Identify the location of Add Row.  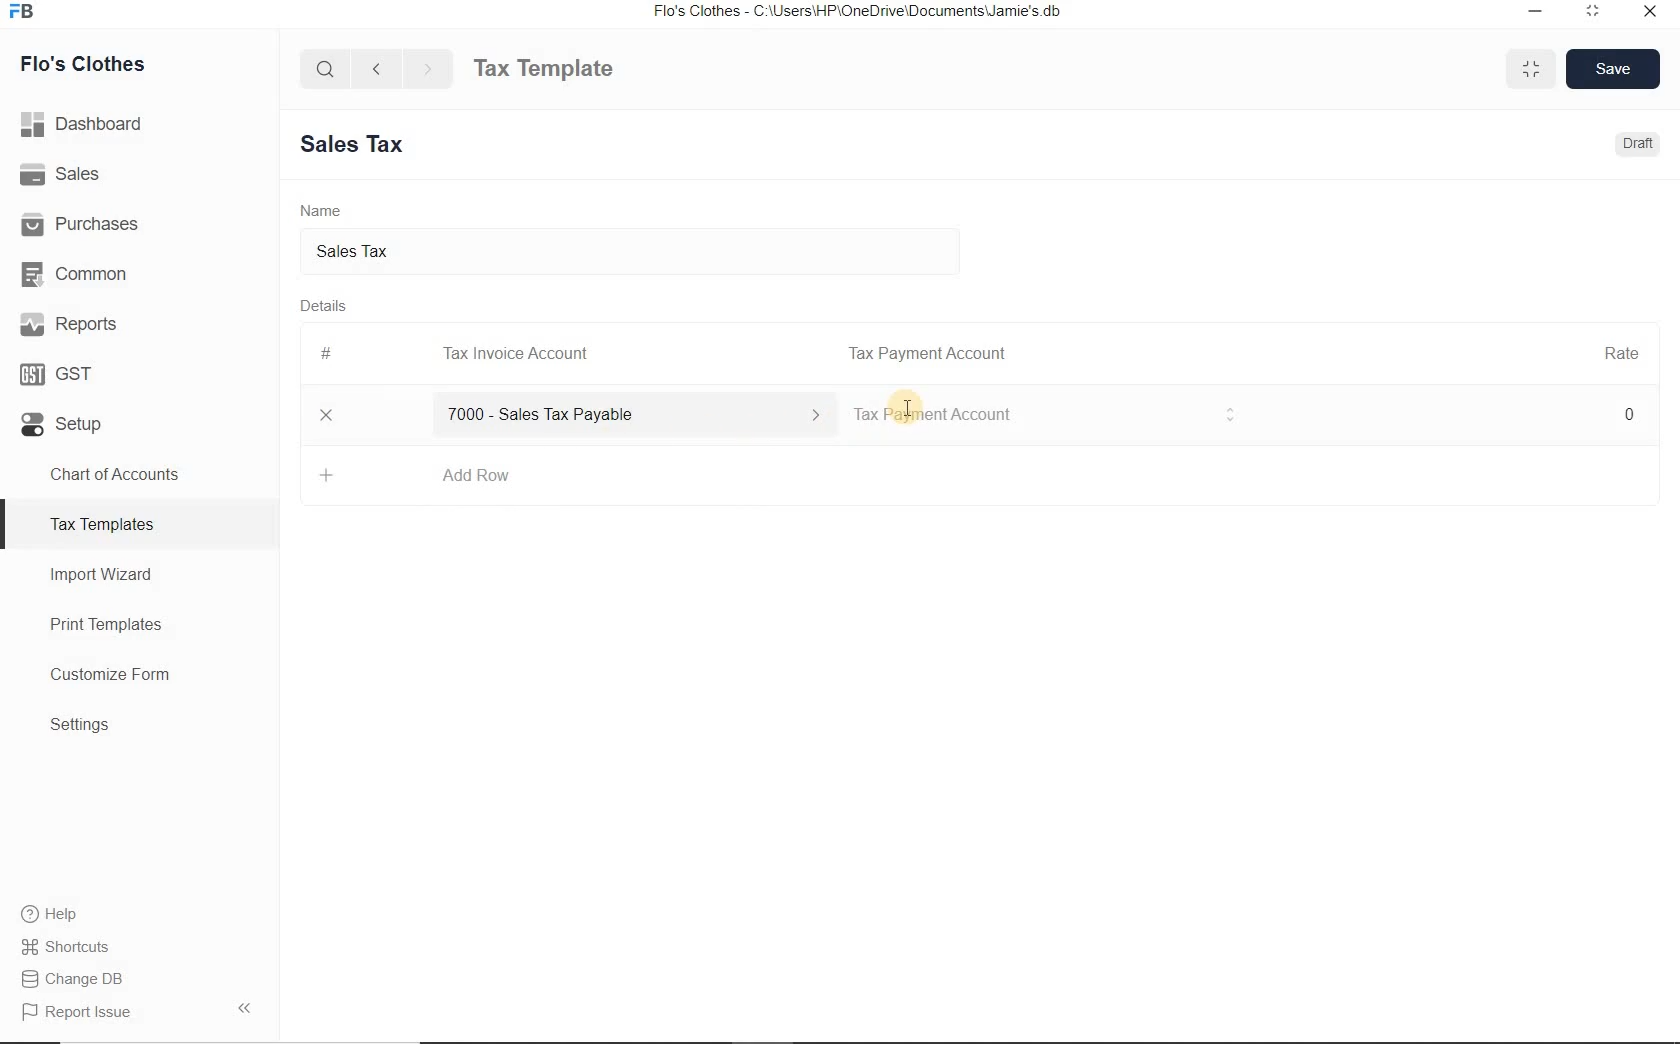
(477, 475).